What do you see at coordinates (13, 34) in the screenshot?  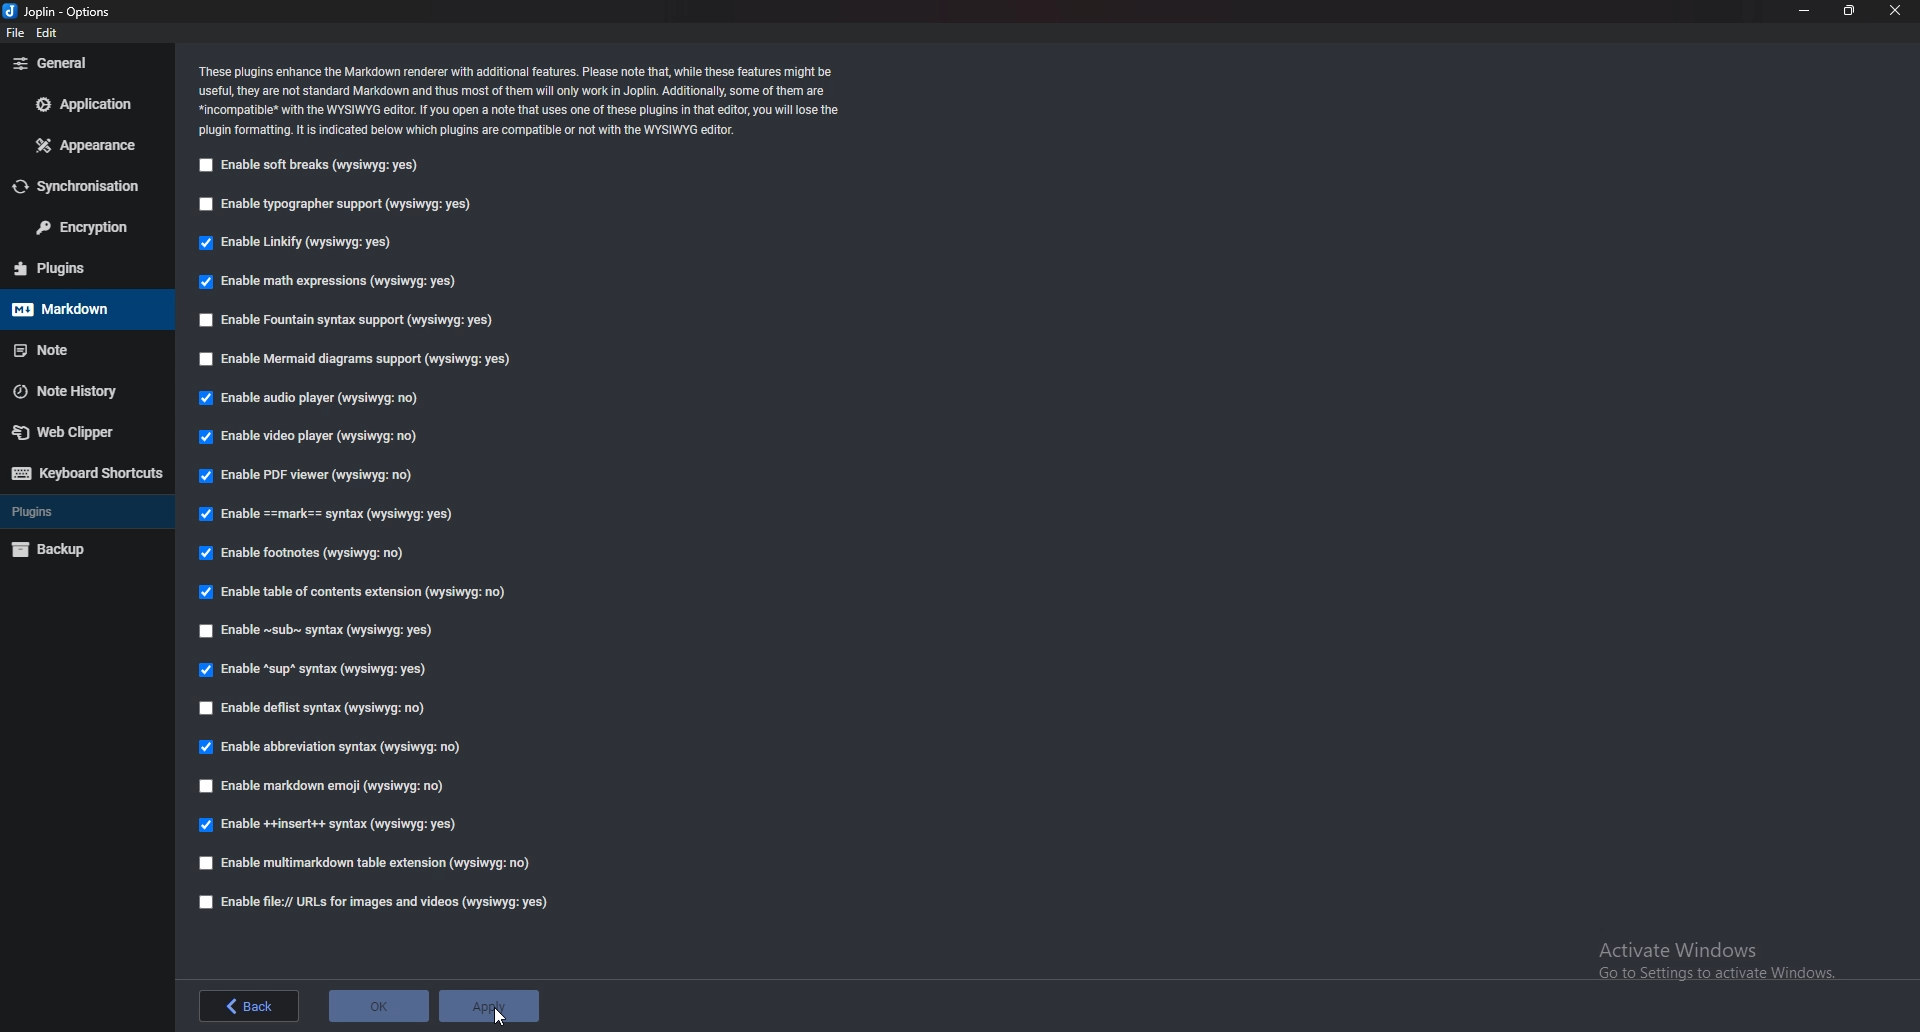 I see `file` at bounding box center [13, 34].